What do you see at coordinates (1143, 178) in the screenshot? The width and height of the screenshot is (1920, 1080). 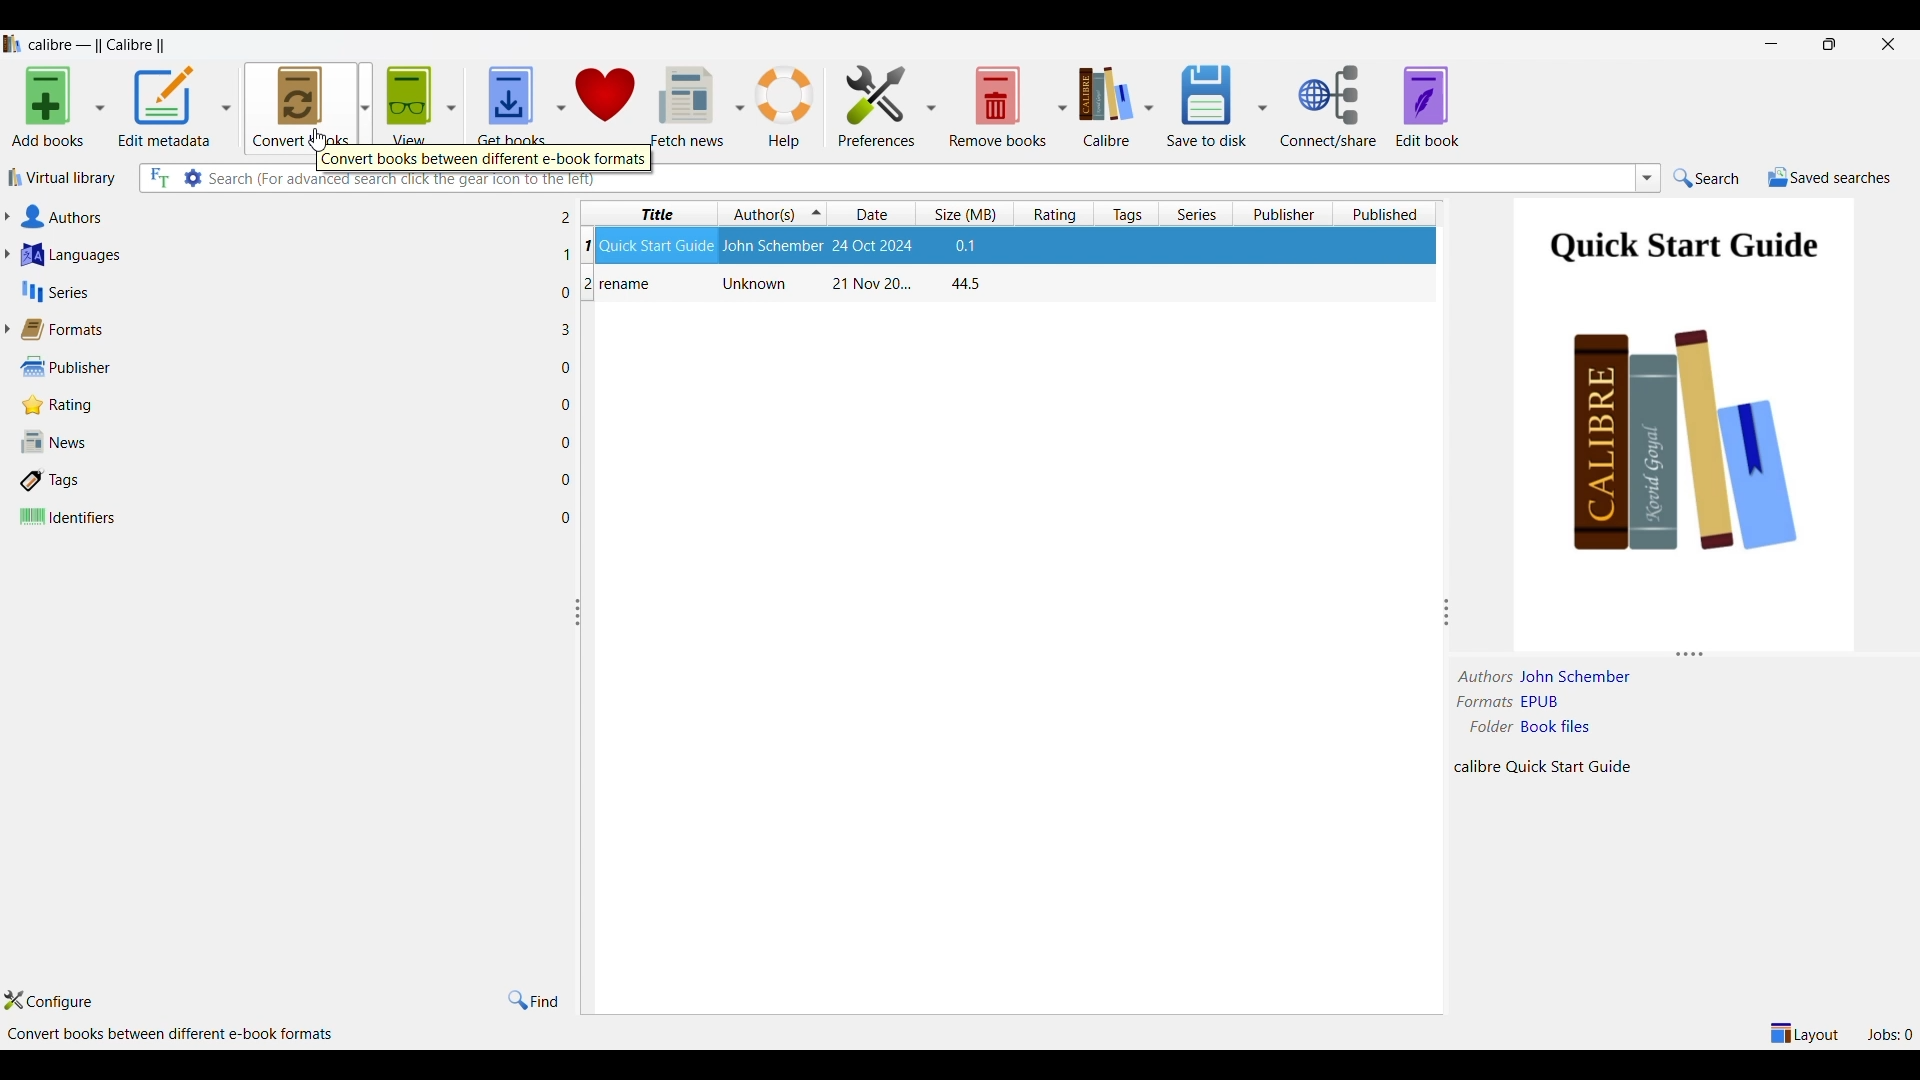 I see `Type in search` at bounding box center [1143, 178].